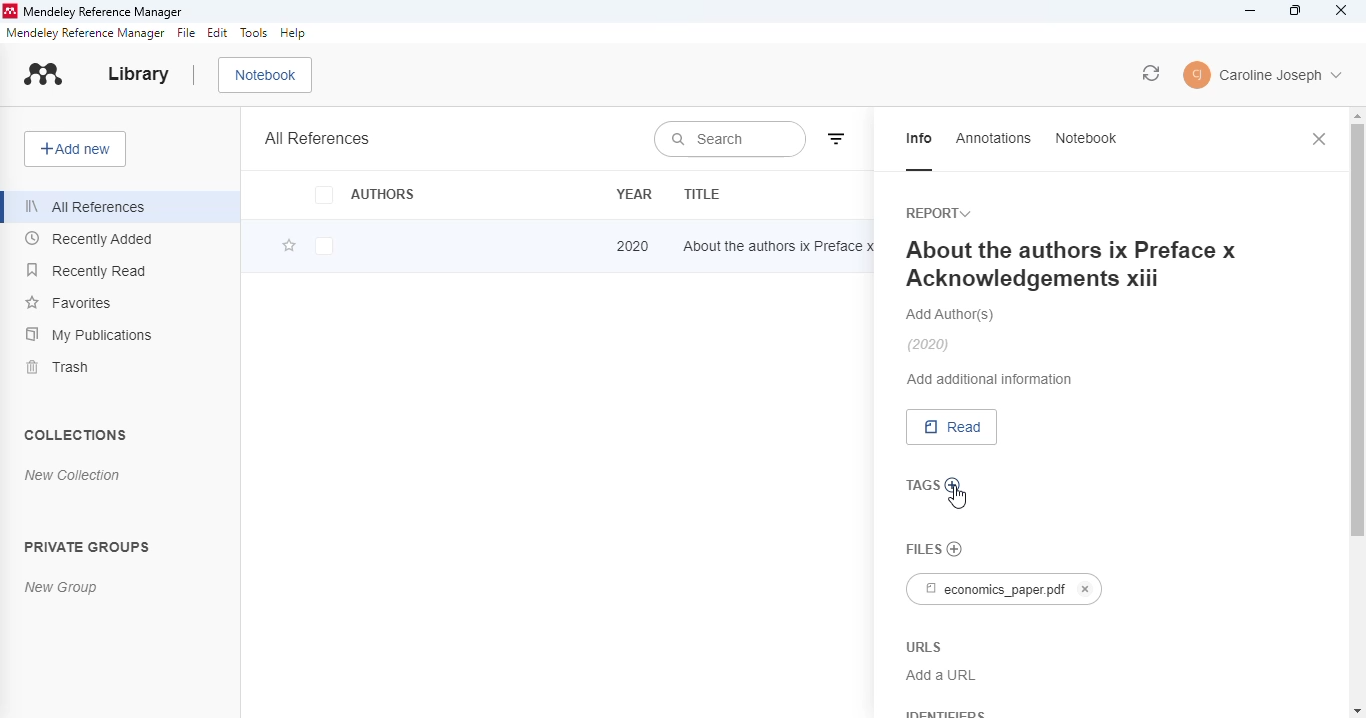  I want to click on economics_paper.pdf, so click(1003, 589).